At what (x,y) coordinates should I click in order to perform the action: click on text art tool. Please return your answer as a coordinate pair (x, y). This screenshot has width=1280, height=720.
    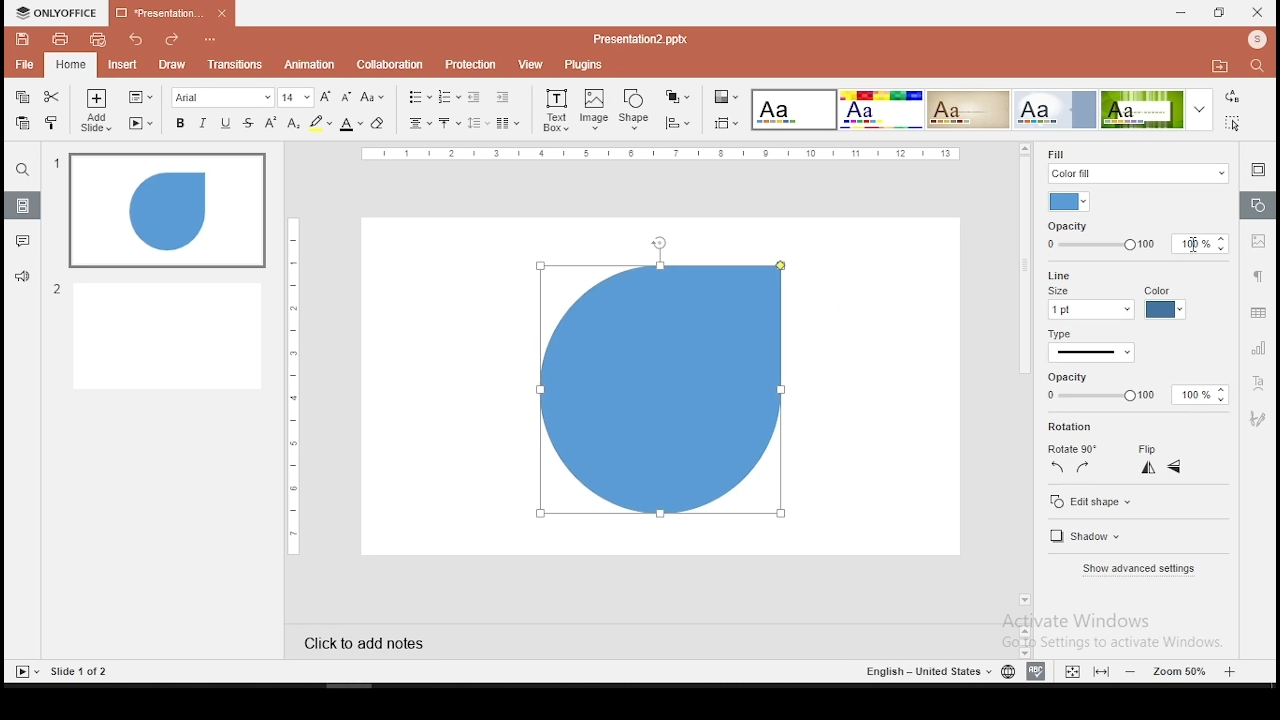
    Looking at the image, I should click on (1260, 382).